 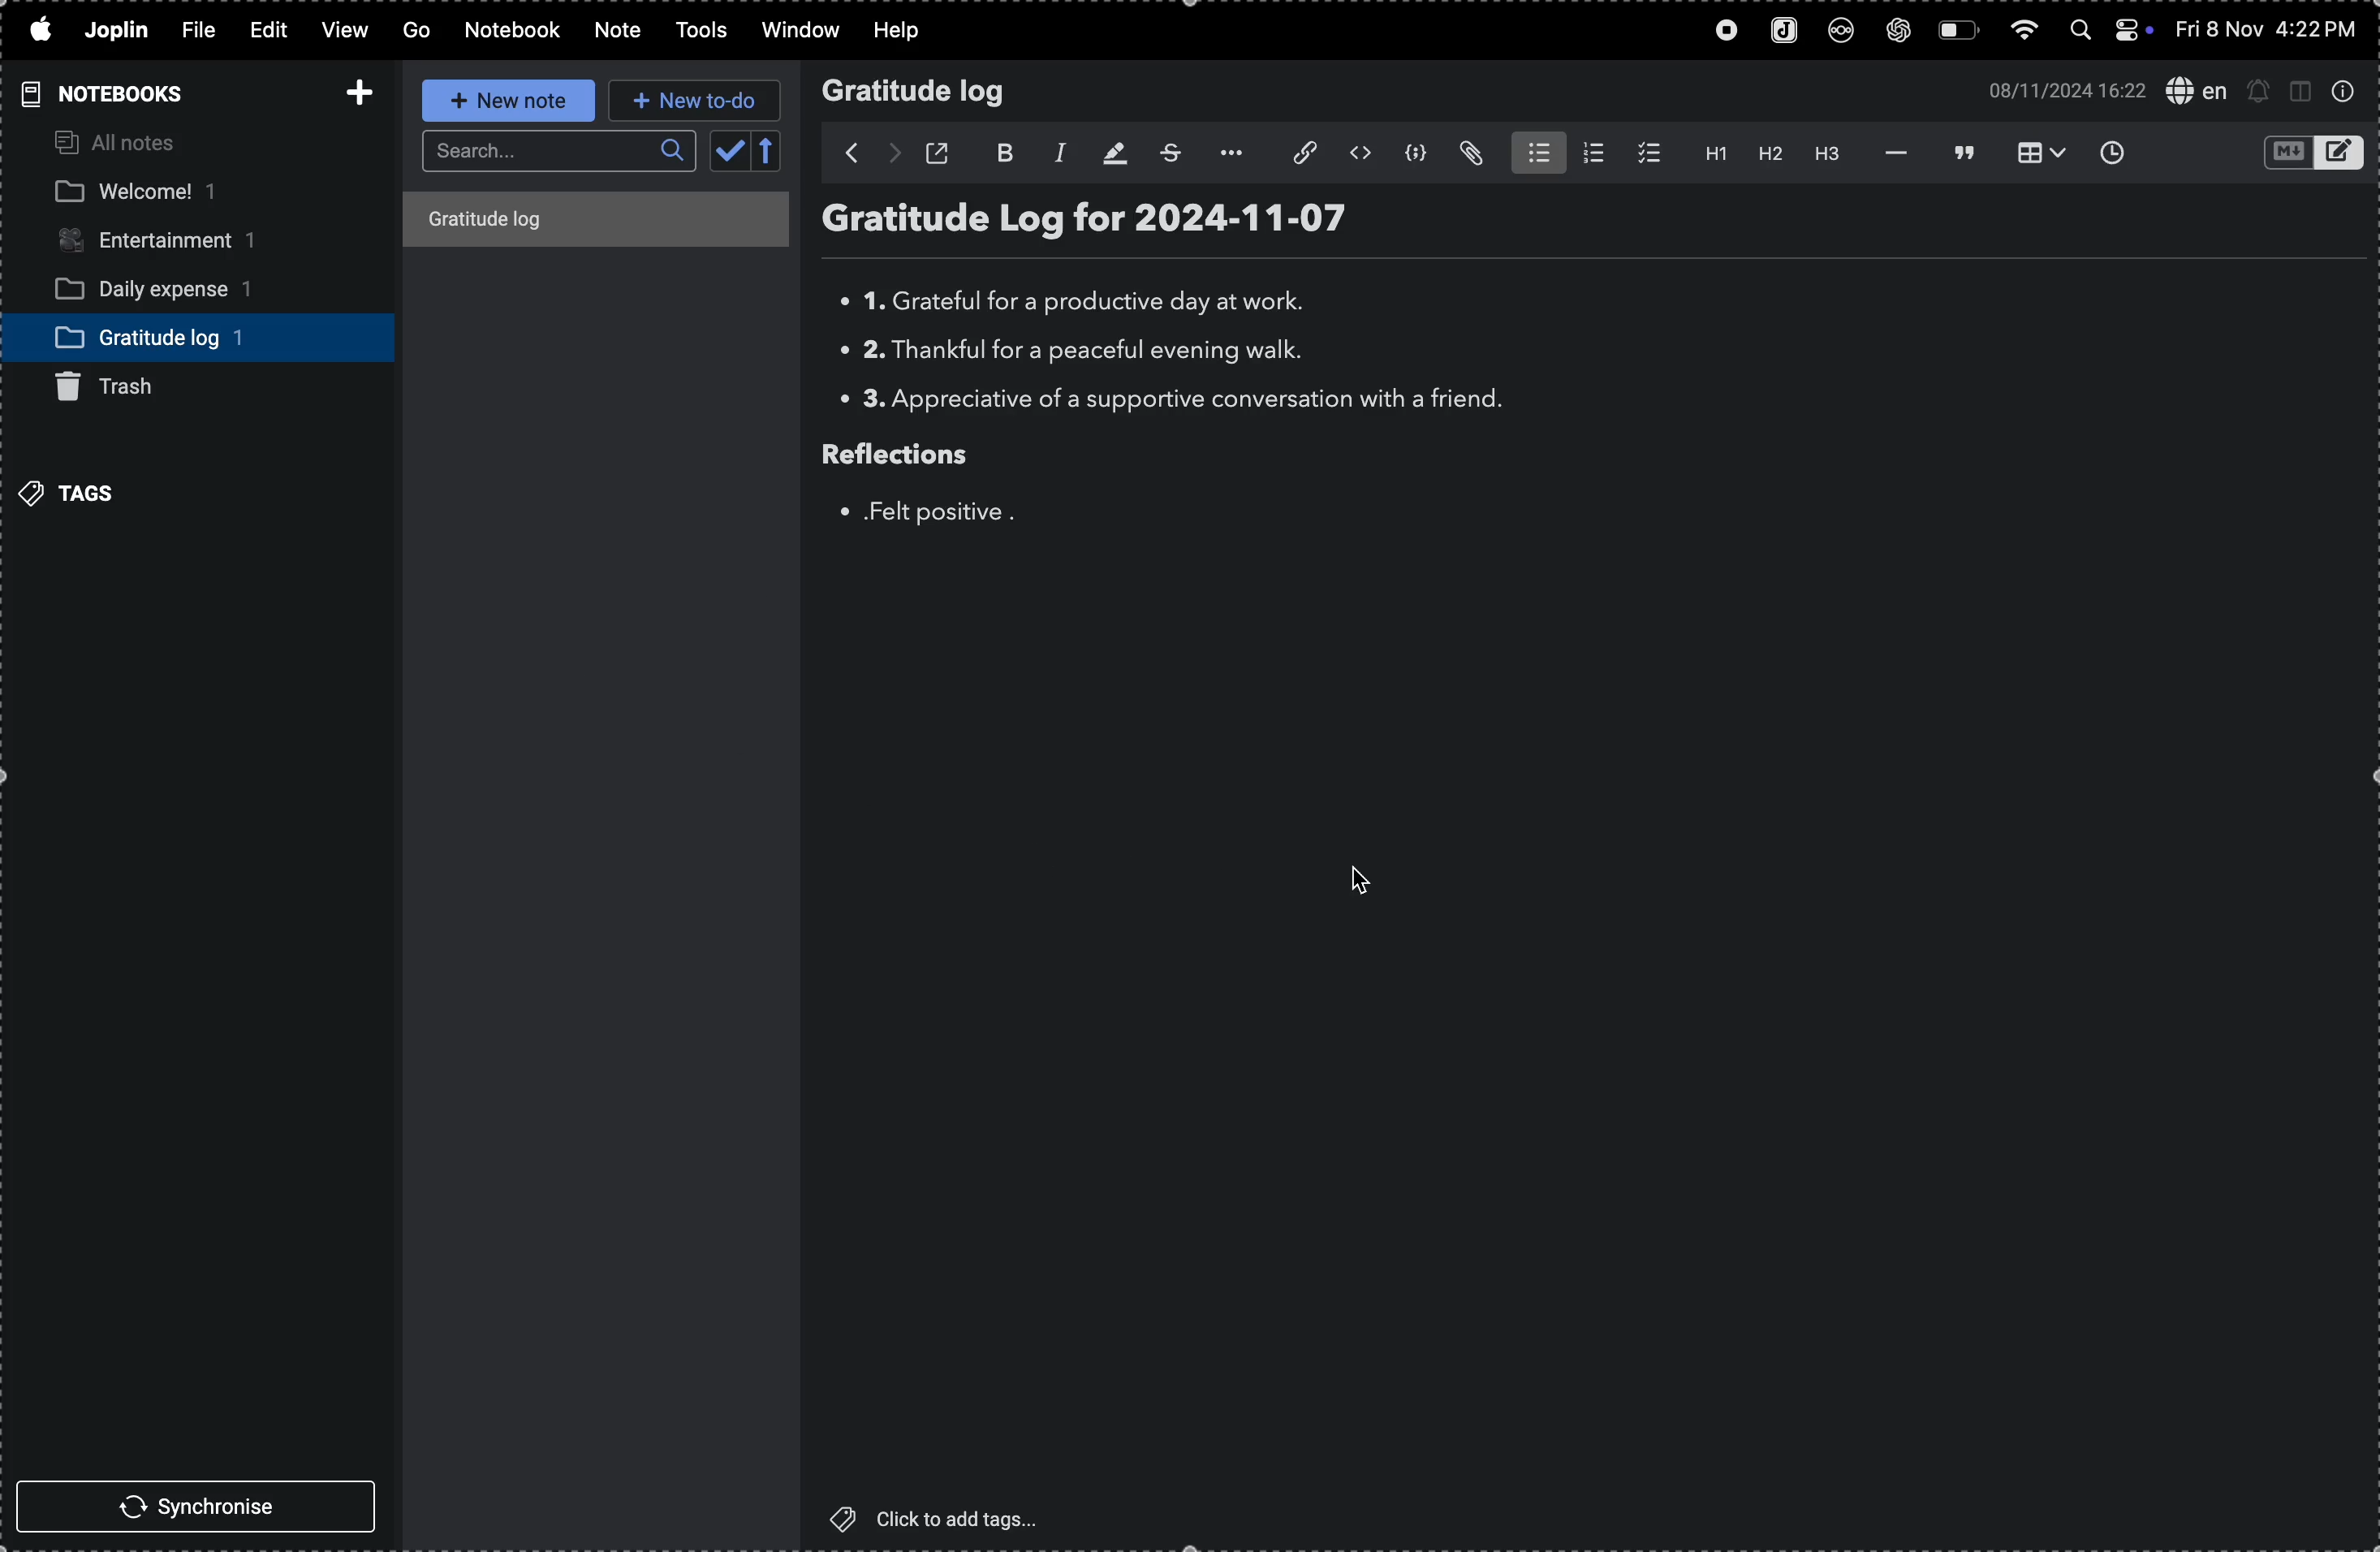 What do you see at coordinates (2064, 89) in the screenshot?
I see `date and time` at bounding box center [2064, 89].